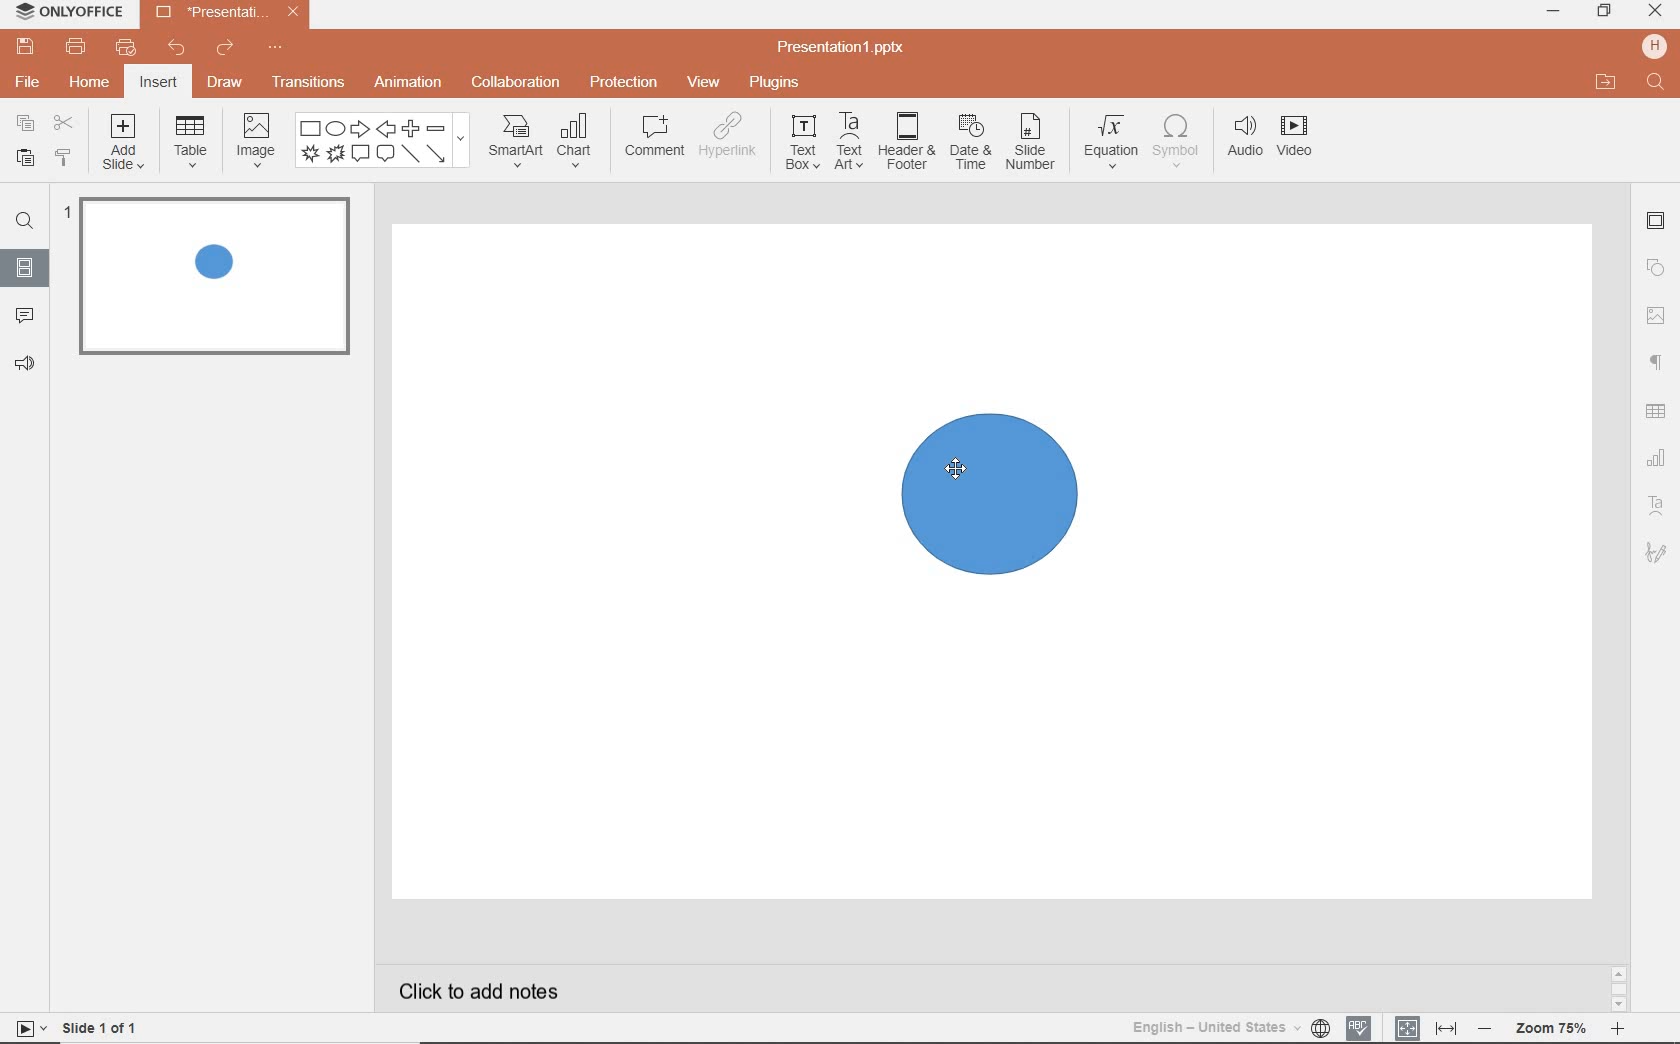 The image size is (1680, 1044). What do you see at coordinates (654, 135) in the screenshot?
I see `comment` at bounding box center [654, 135].